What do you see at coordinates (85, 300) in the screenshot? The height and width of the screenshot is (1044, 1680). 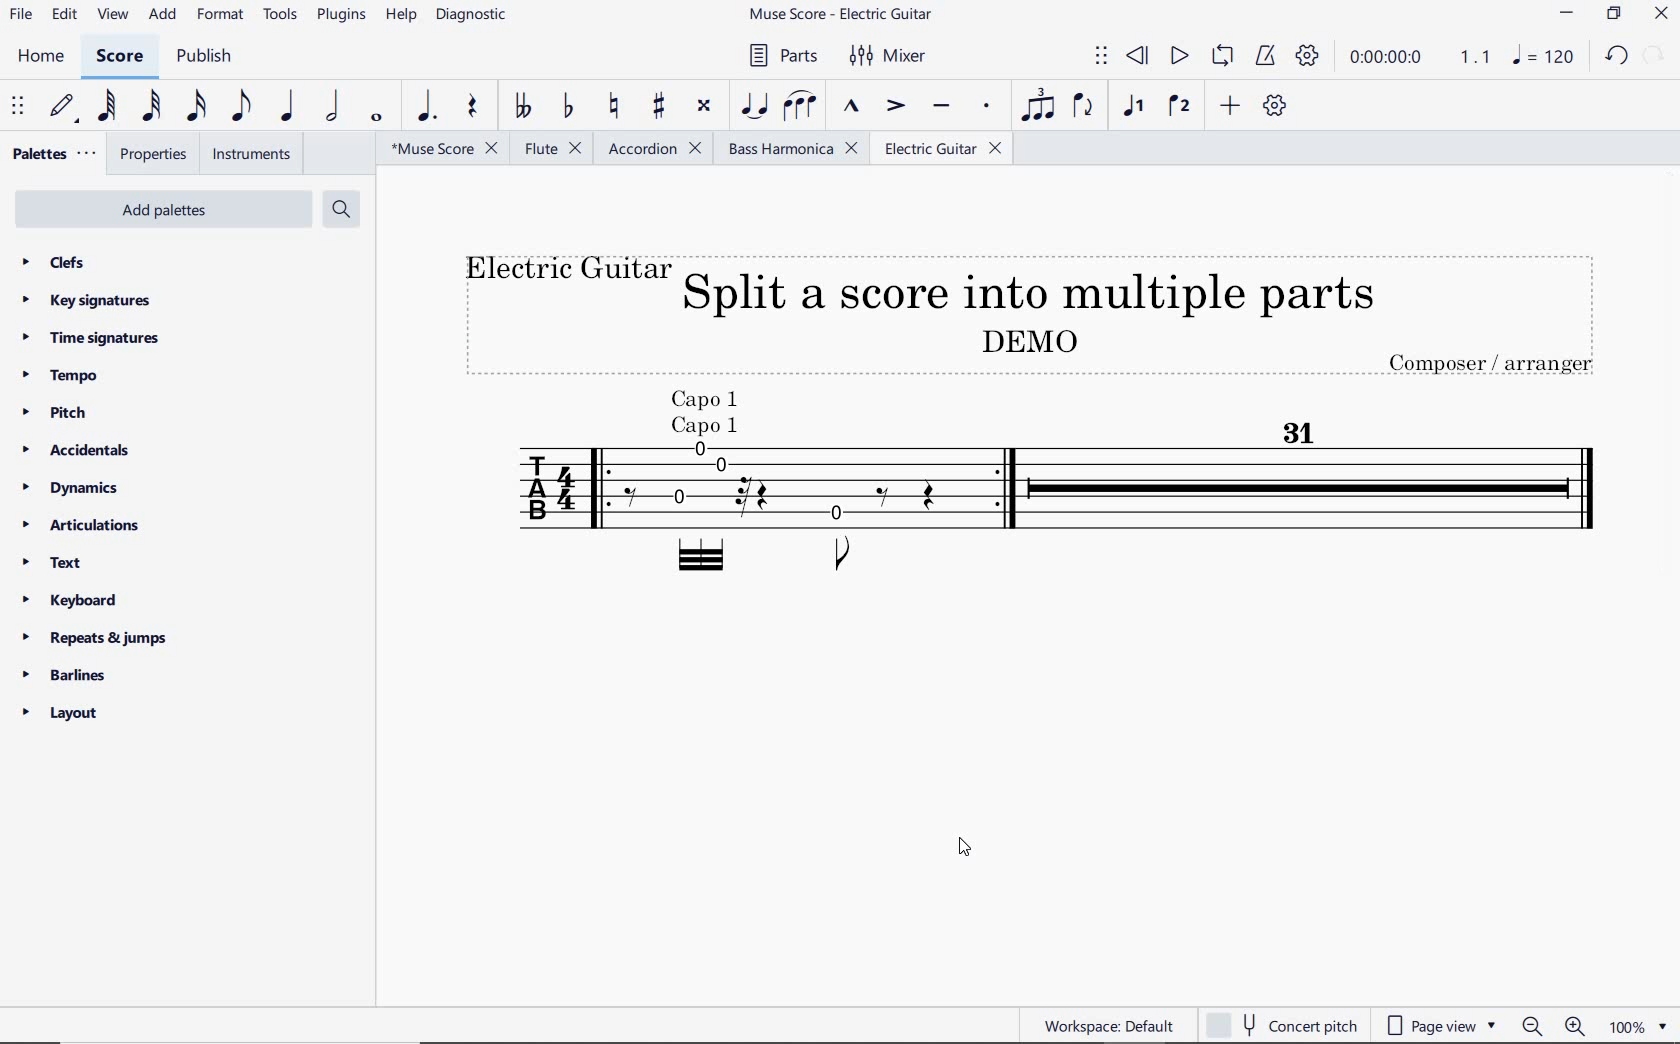 I see `key signatures` at bounding box center [85, 300].